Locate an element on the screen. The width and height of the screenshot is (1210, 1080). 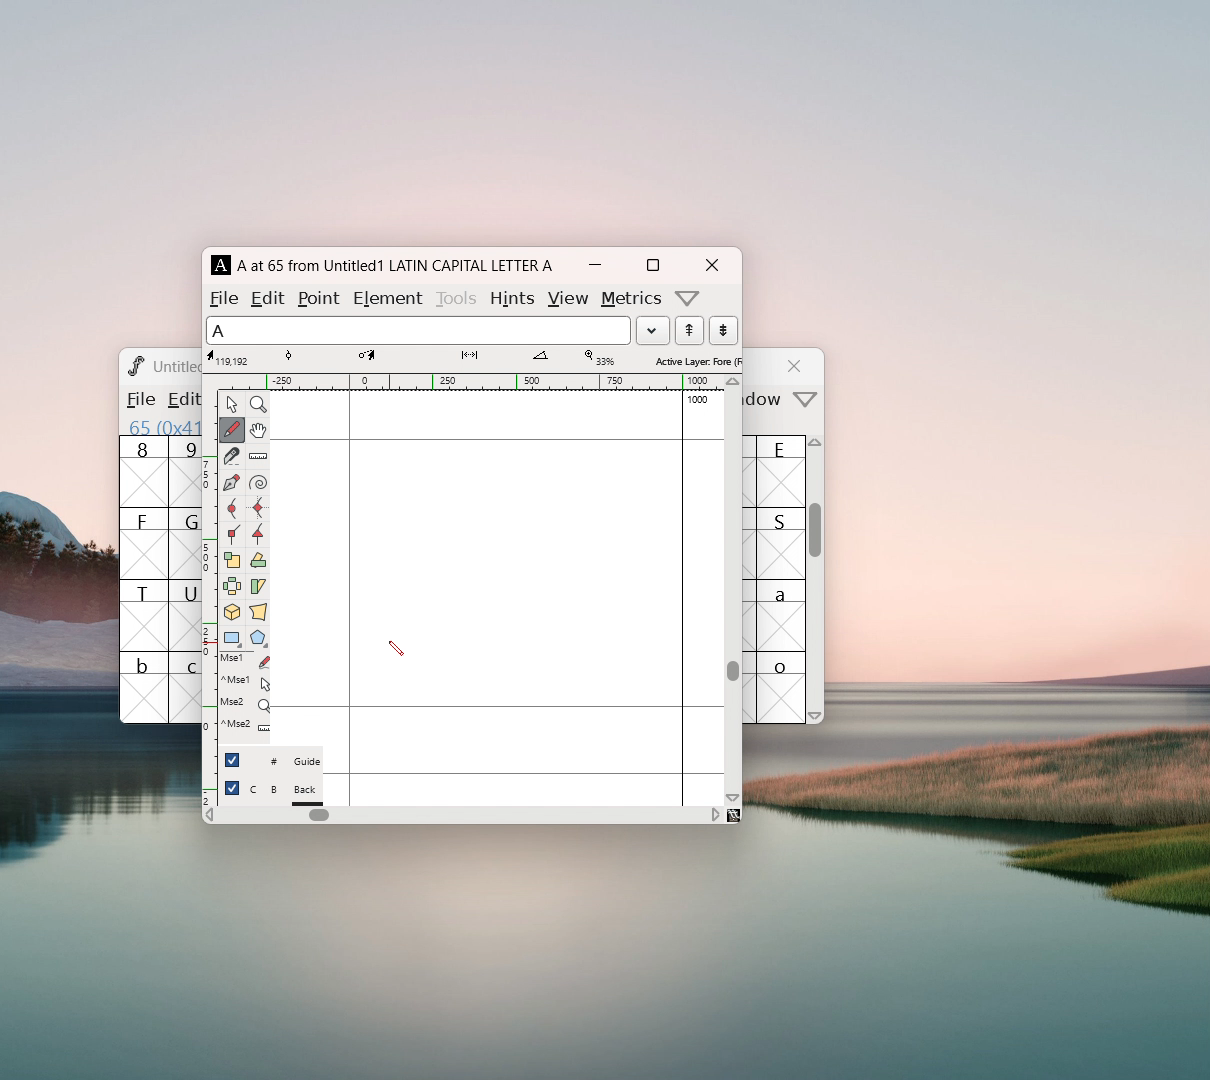
F is located at coordinates (144, 543).